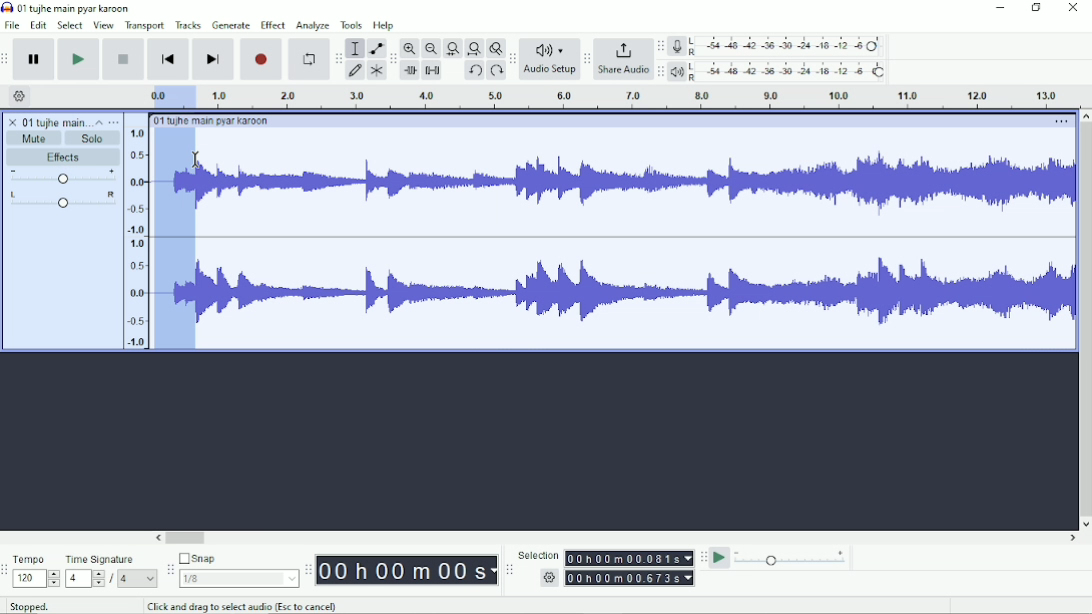 This screenshot has width=1092, height=614. I want to click on Logo, so click(7, 7).